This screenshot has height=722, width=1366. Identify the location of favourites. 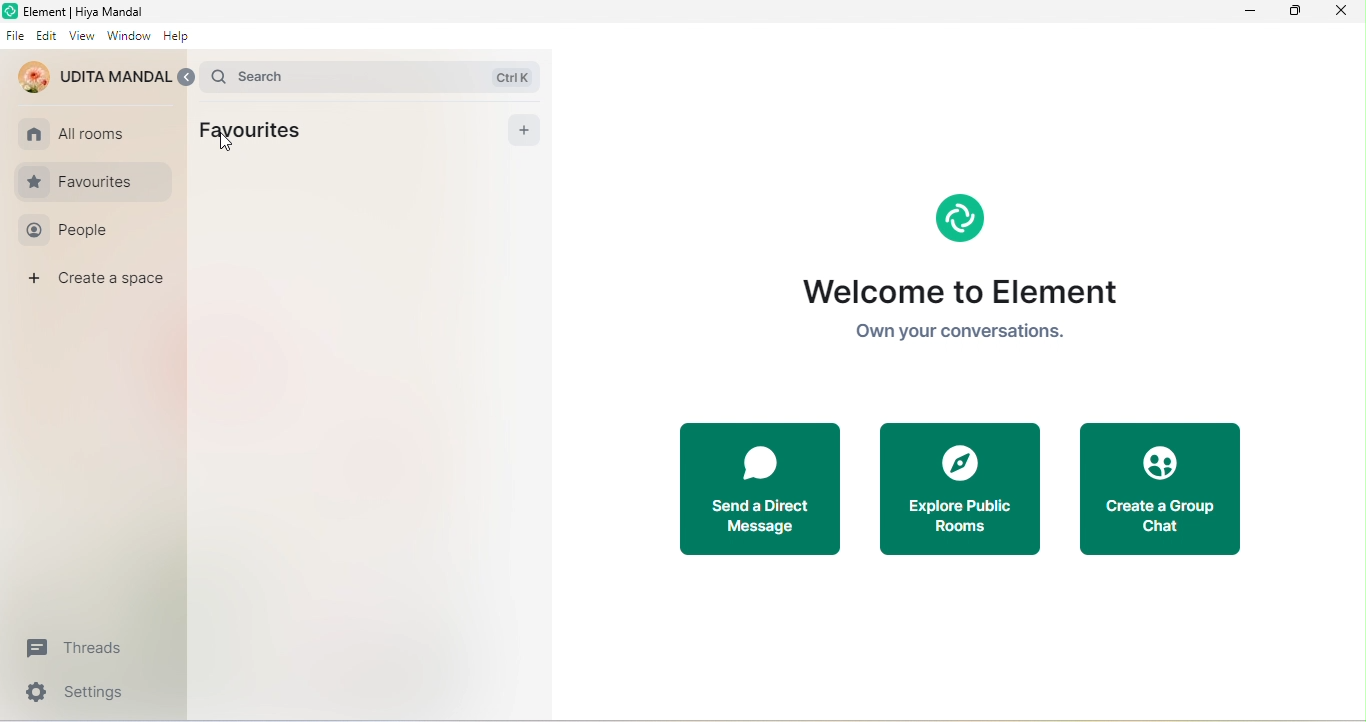
(260, 132).